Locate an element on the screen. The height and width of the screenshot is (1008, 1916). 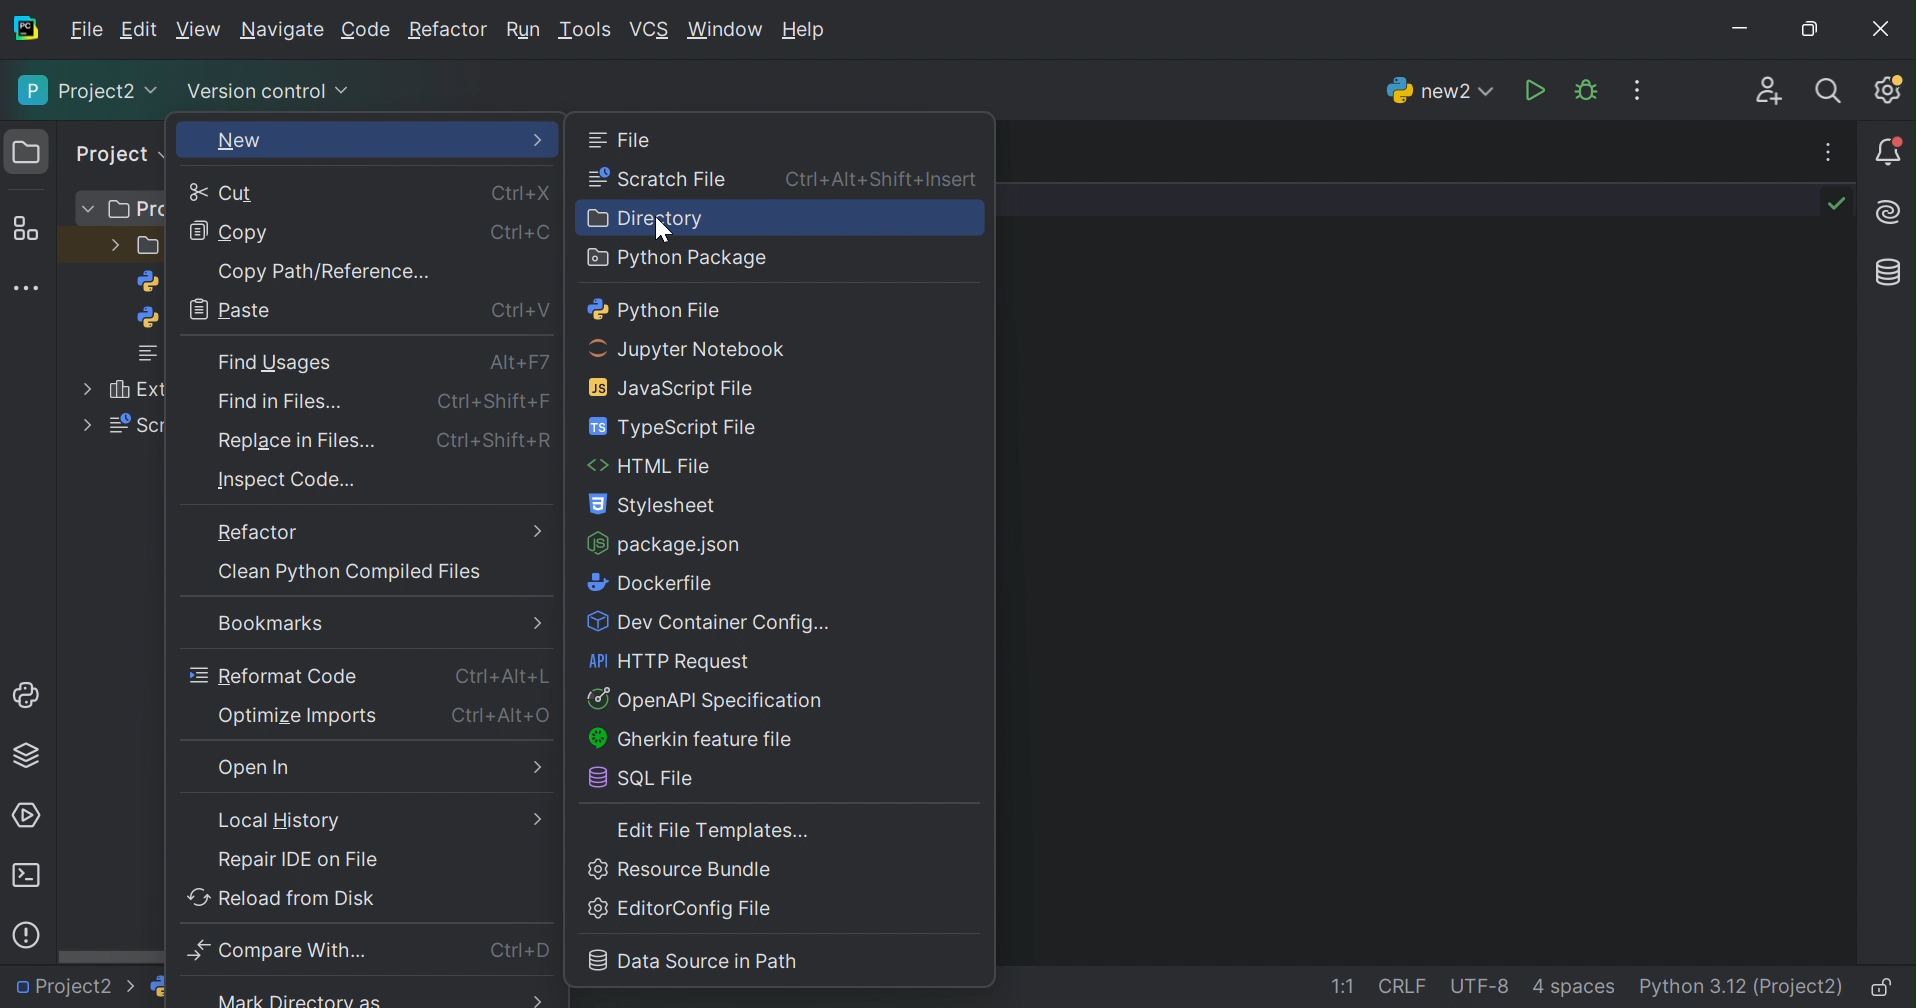
Problems is located at coordinates (26, 936).